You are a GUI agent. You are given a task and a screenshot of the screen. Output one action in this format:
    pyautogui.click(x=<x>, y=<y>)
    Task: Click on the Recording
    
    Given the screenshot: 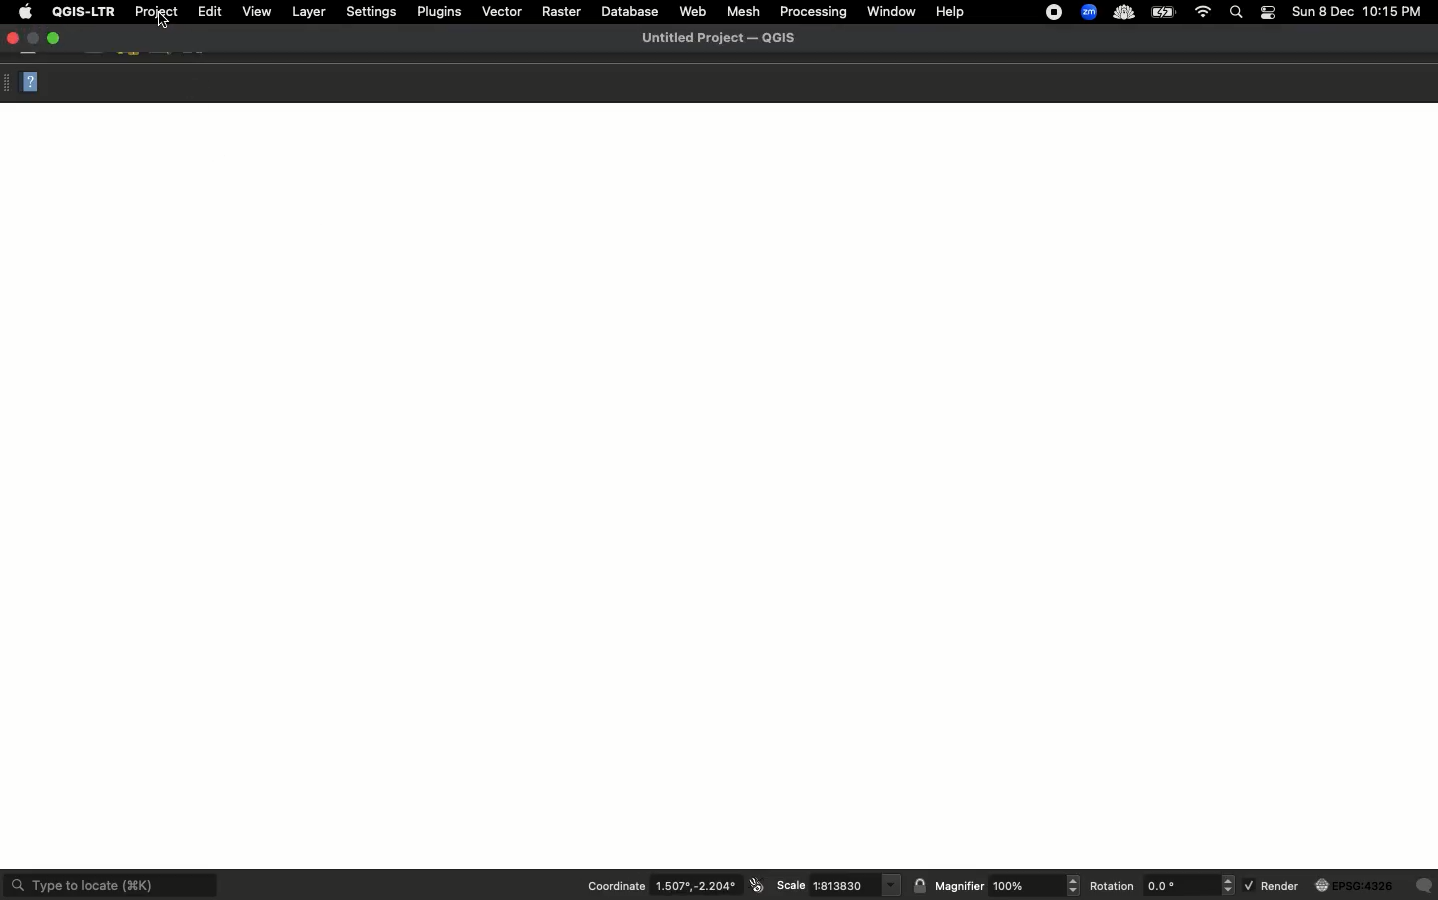 What is the action you would take?
    pyautogui.click(x=1052, y=12)
    